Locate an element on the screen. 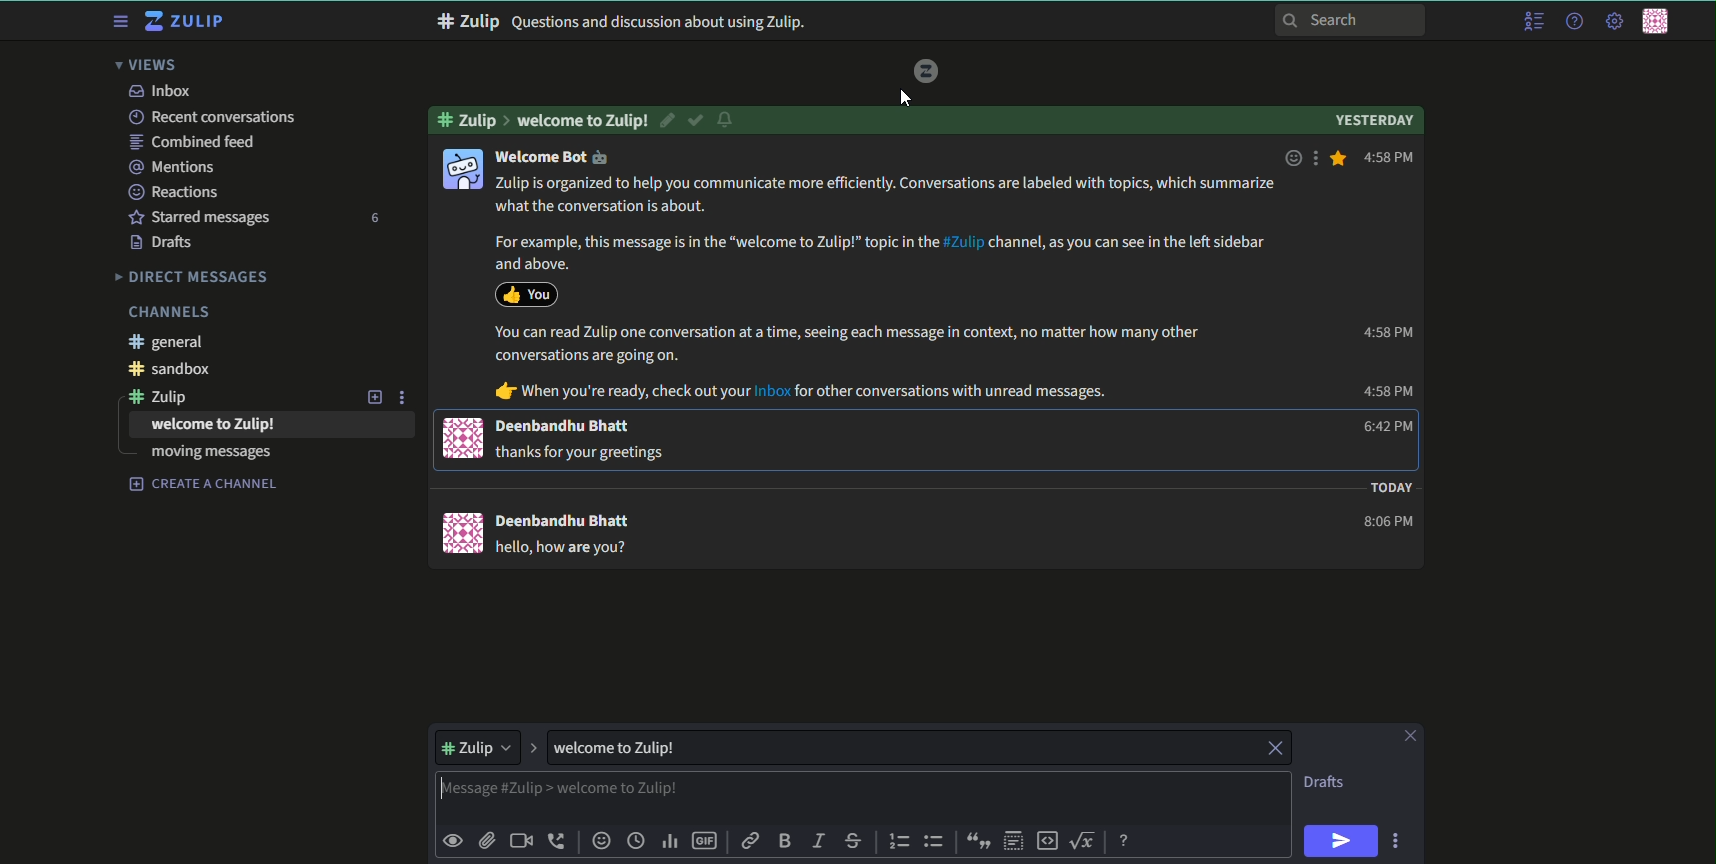 The width and height of the screenshot is (1716, 864). recent conversations is located at coordinates (211, 117).